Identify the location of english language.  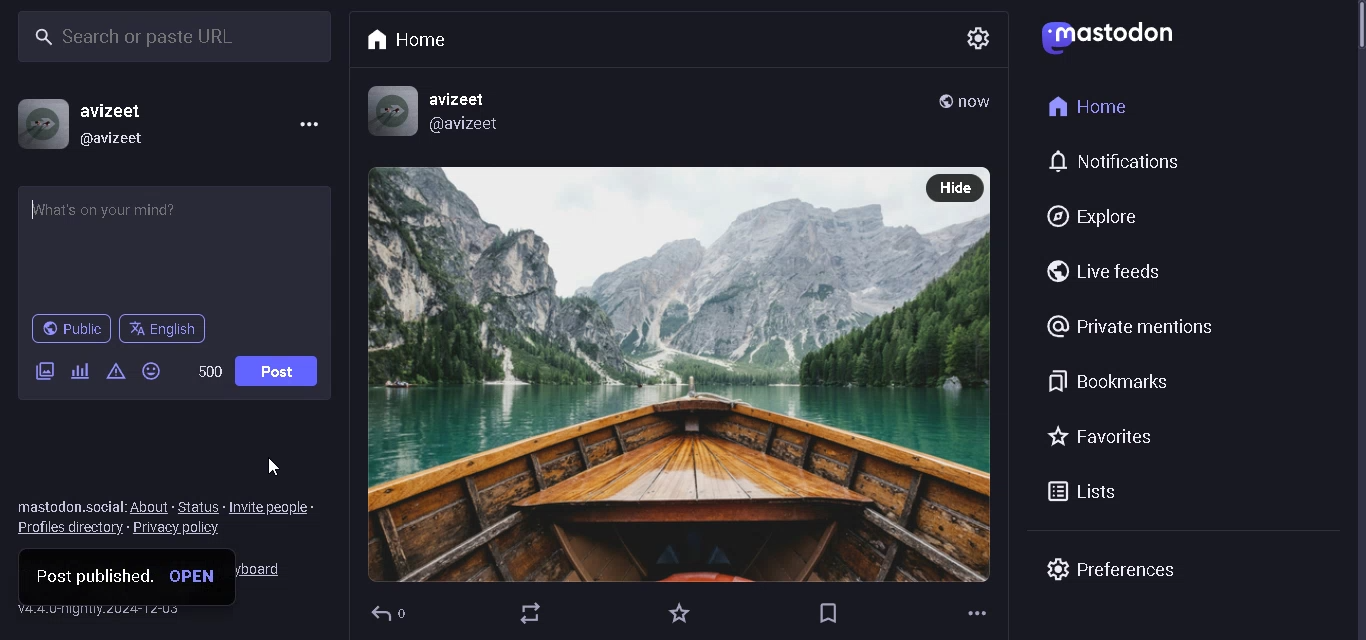
(168, 331).